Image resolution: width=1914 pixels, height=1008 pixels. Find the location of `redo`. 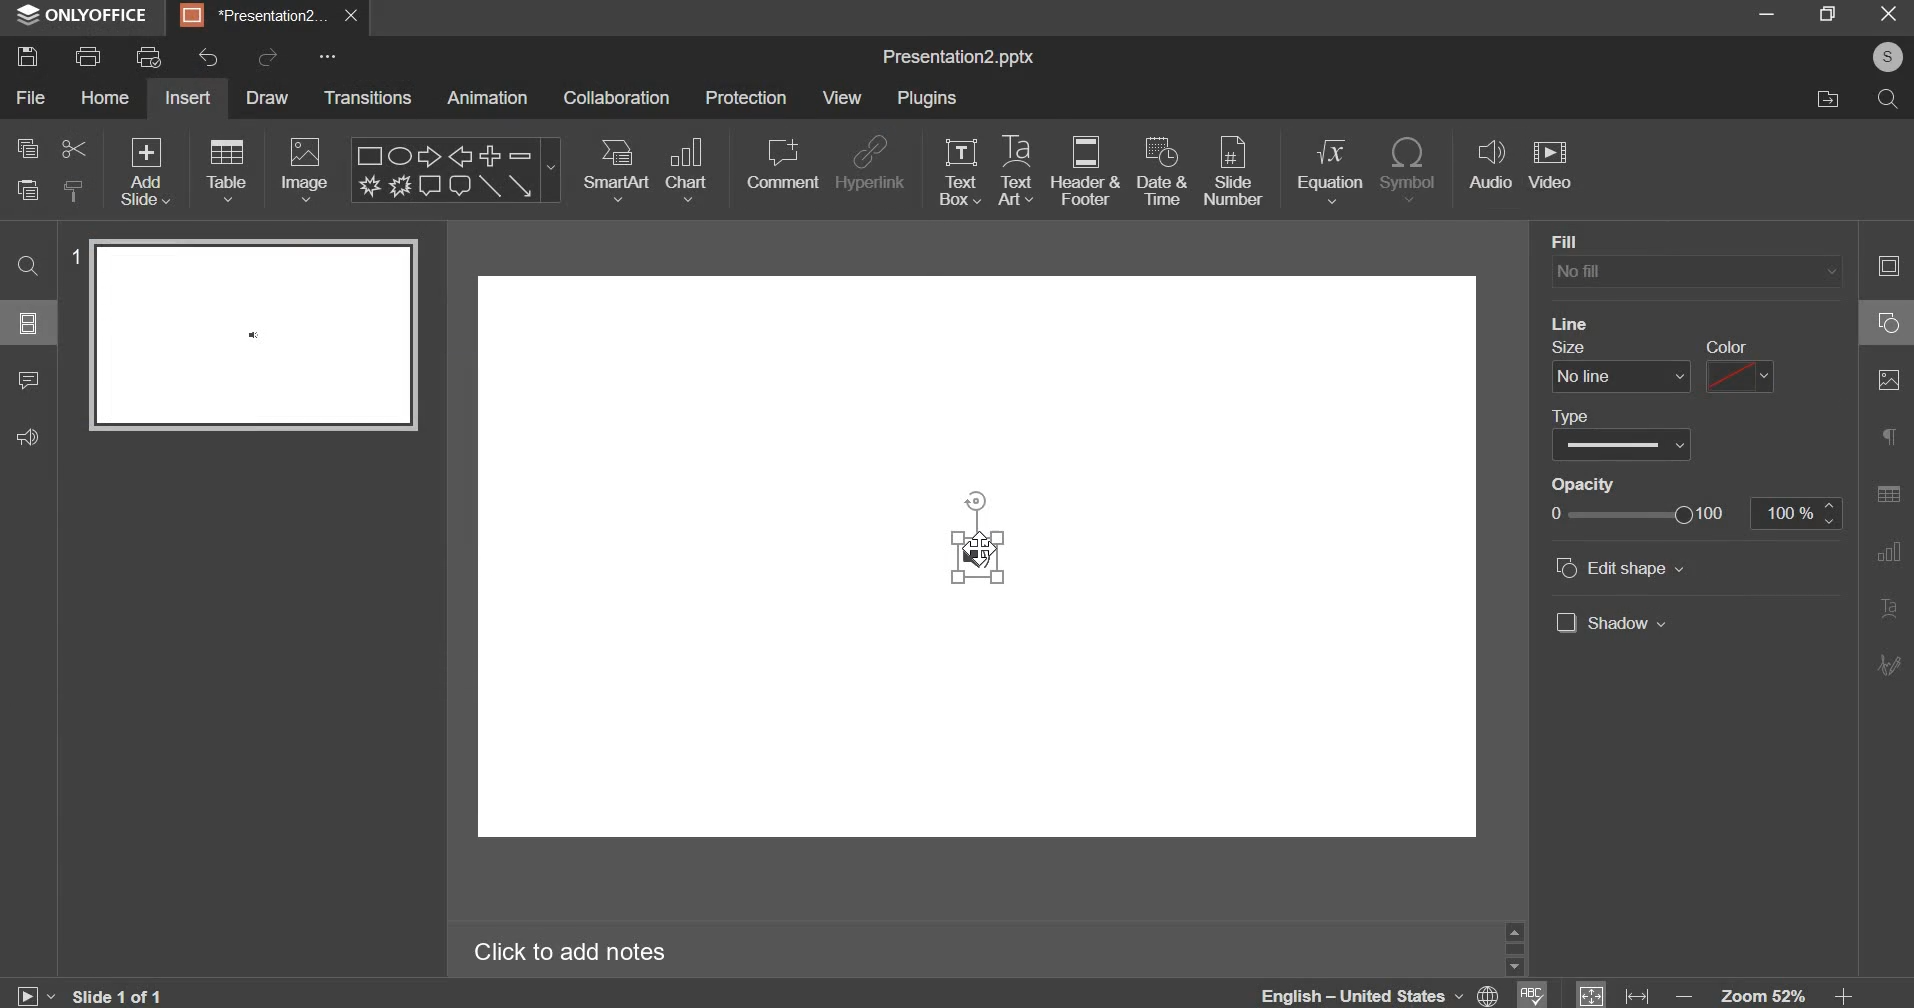

redo is located at coordinates (269, 57).